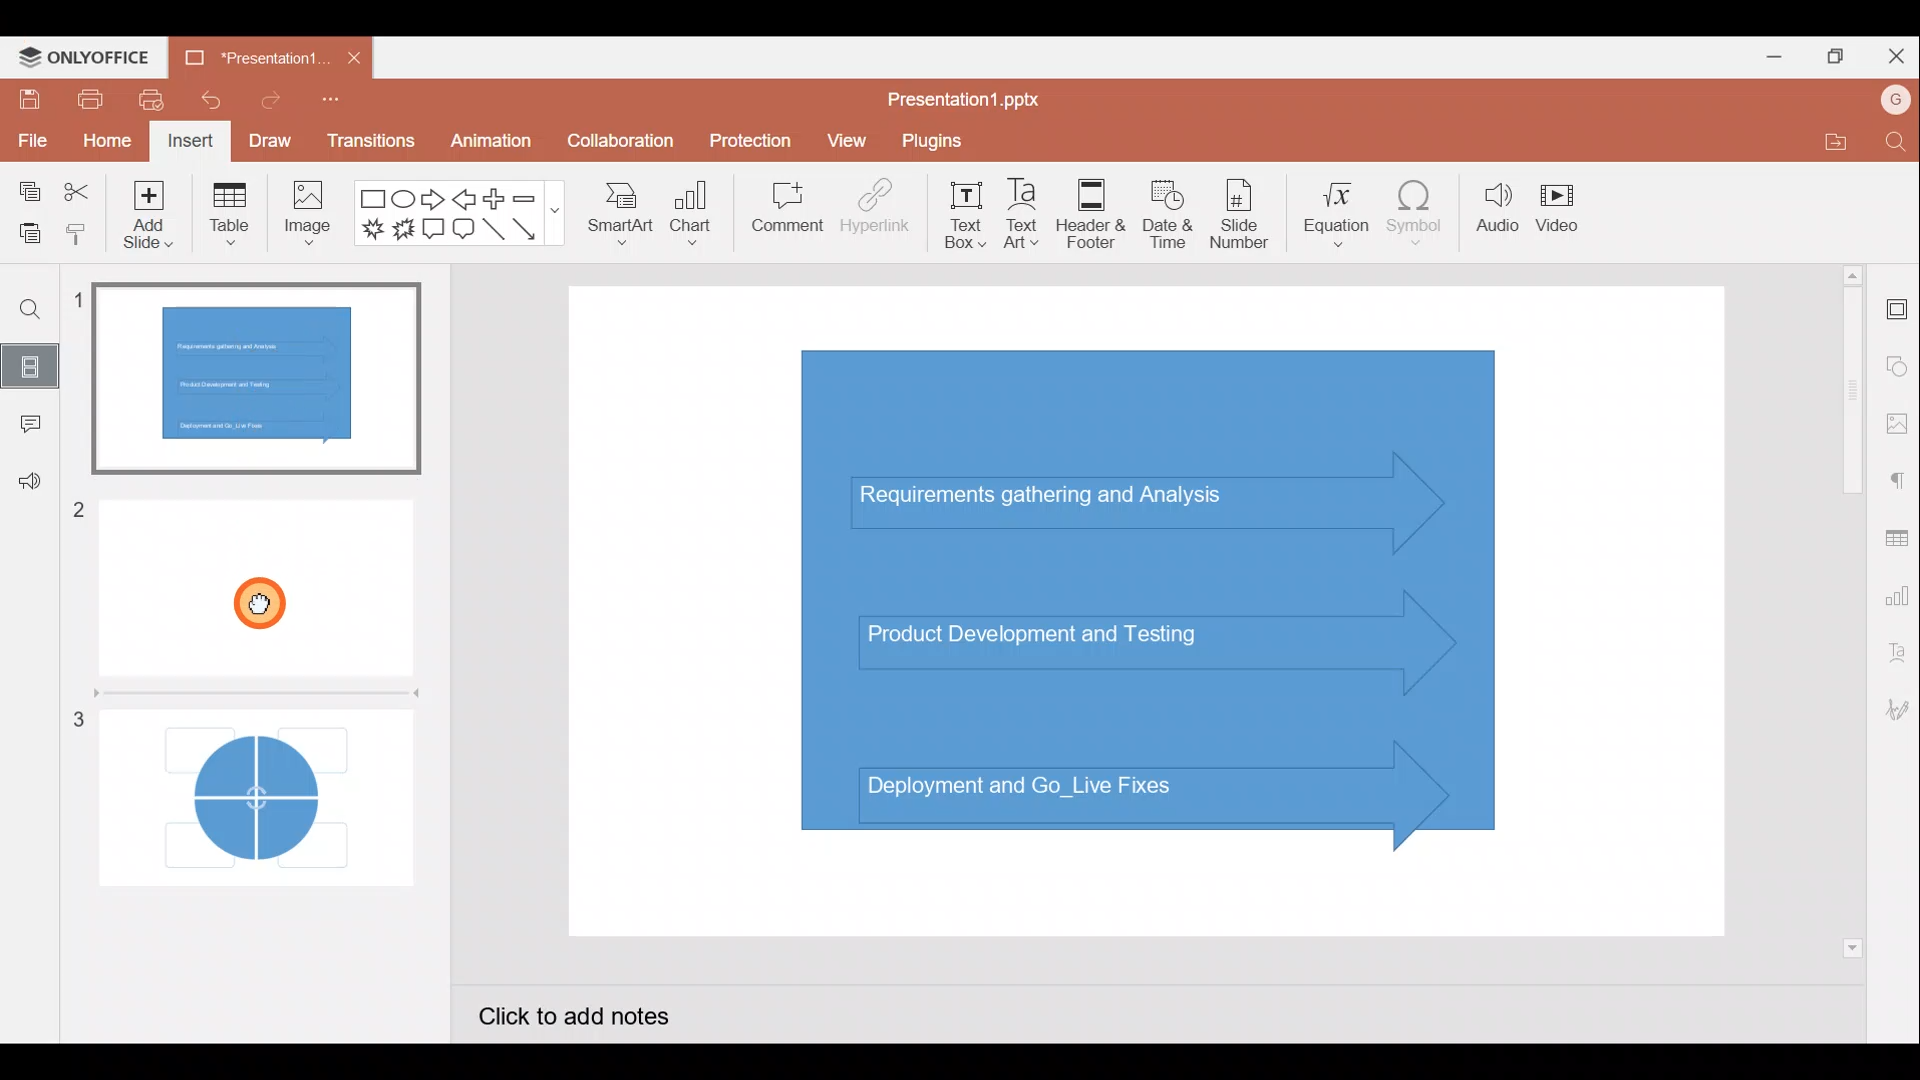 The image size is (1920, 1080). What do you see at coordinates (368, 140) in the screenshot?
I see `Transitions` at bounding box center [368, 140].